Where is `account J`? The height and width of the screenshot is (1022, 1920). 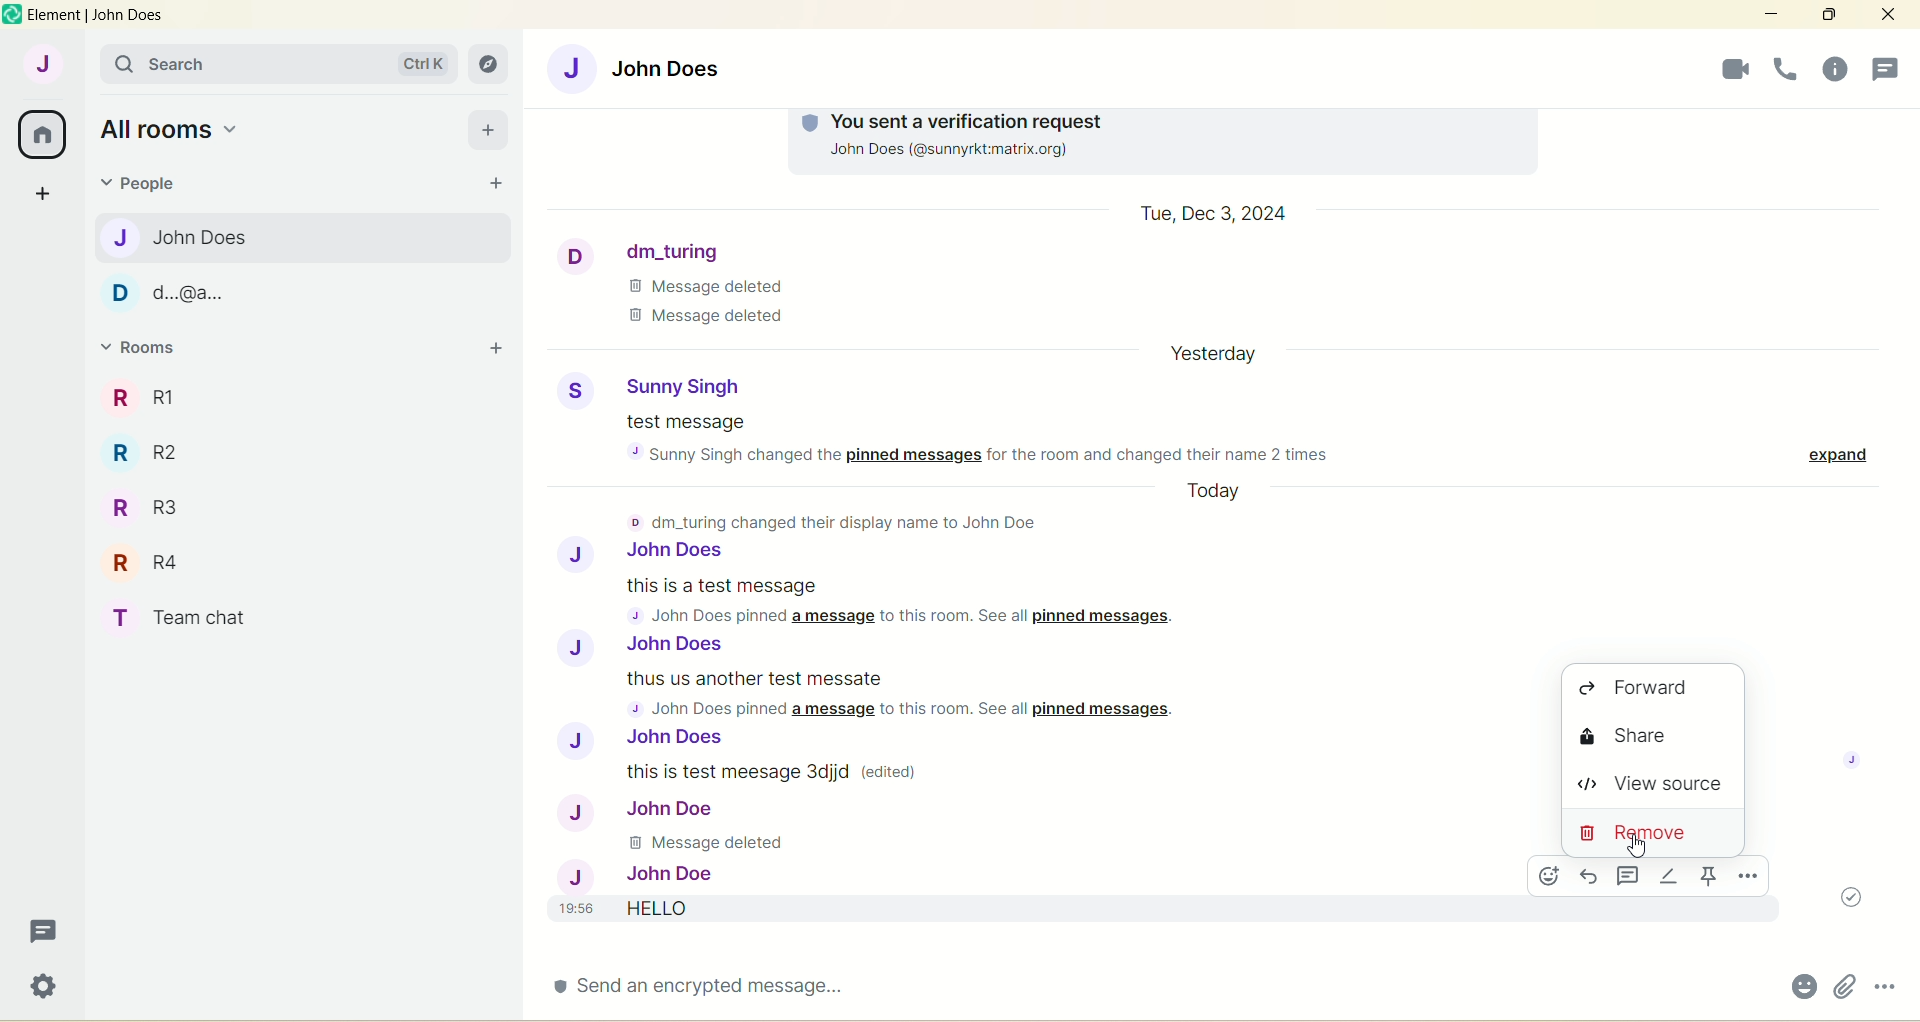 account J is located at coordinates (39, 65).